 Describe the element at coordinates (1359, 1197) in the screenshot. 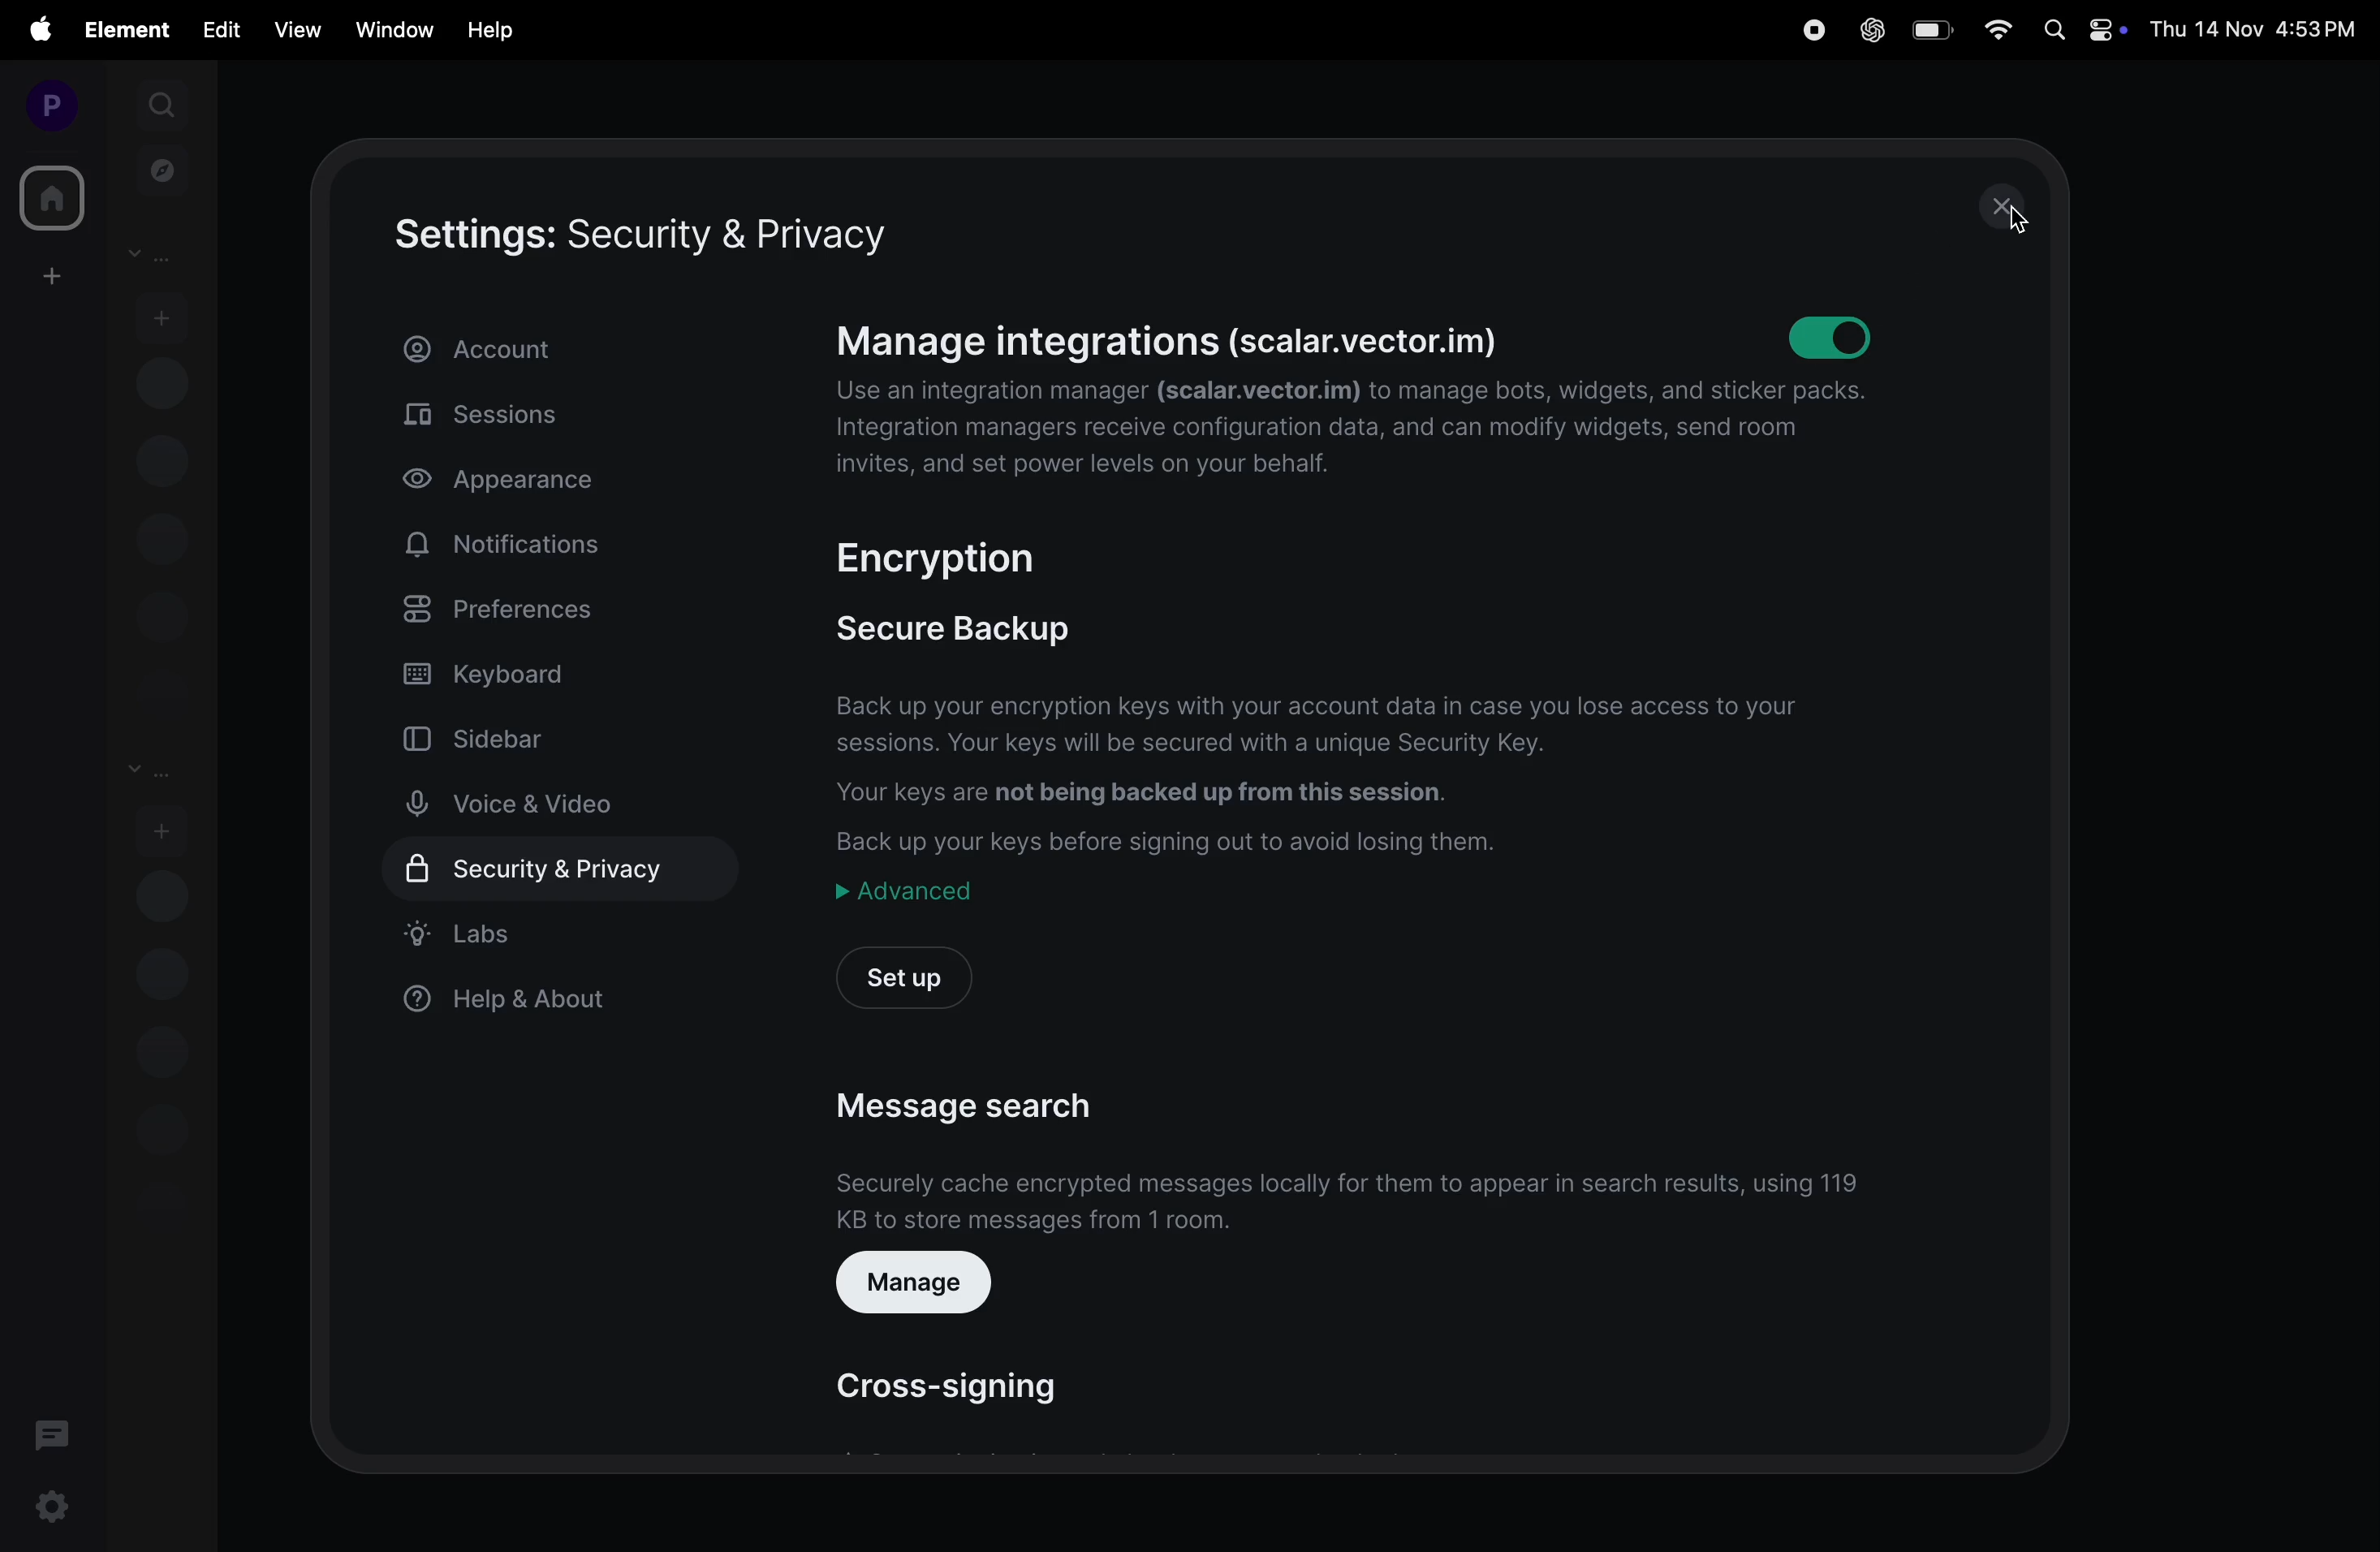

I see `securely cache encrypted messages fro them to appear in search results, using 119 kb to store messages from 1 room.` at that location.